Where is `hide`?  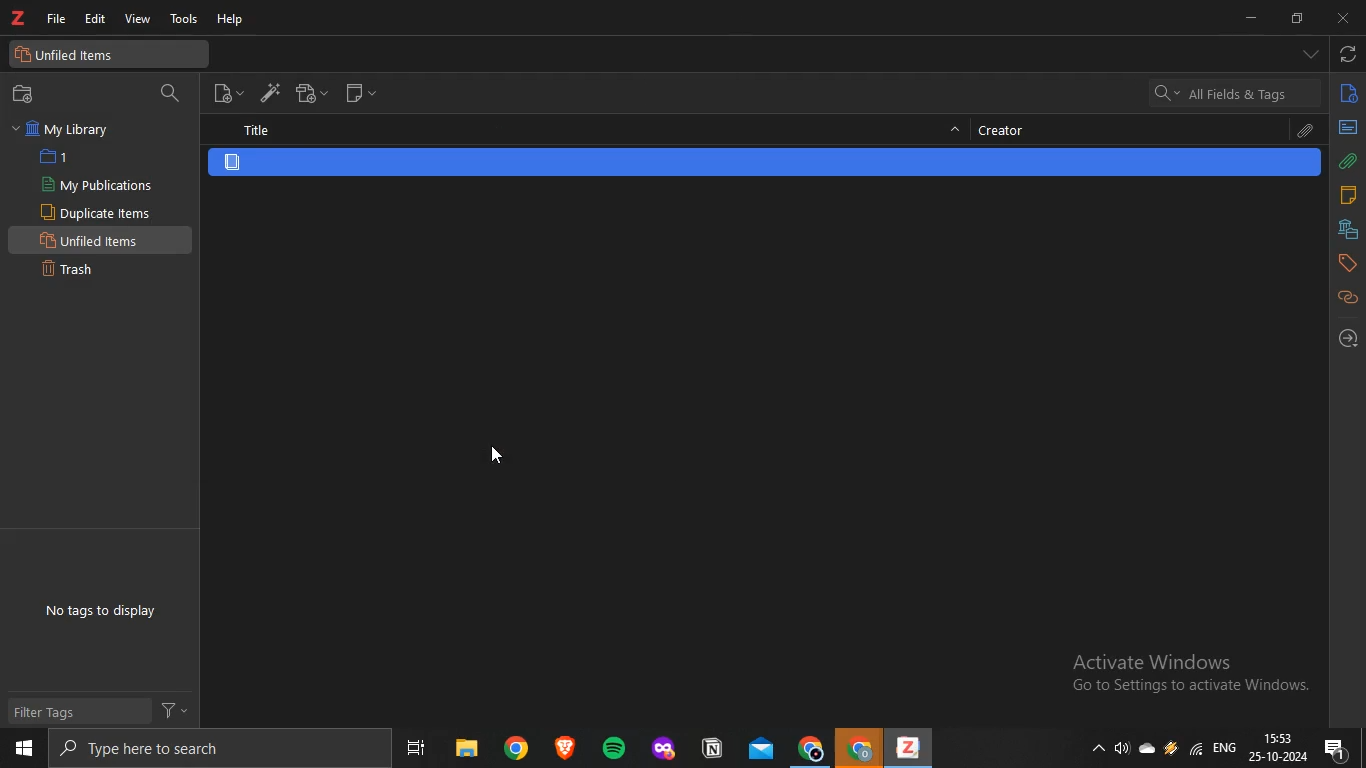
hide is located at coordinates (956, 133).